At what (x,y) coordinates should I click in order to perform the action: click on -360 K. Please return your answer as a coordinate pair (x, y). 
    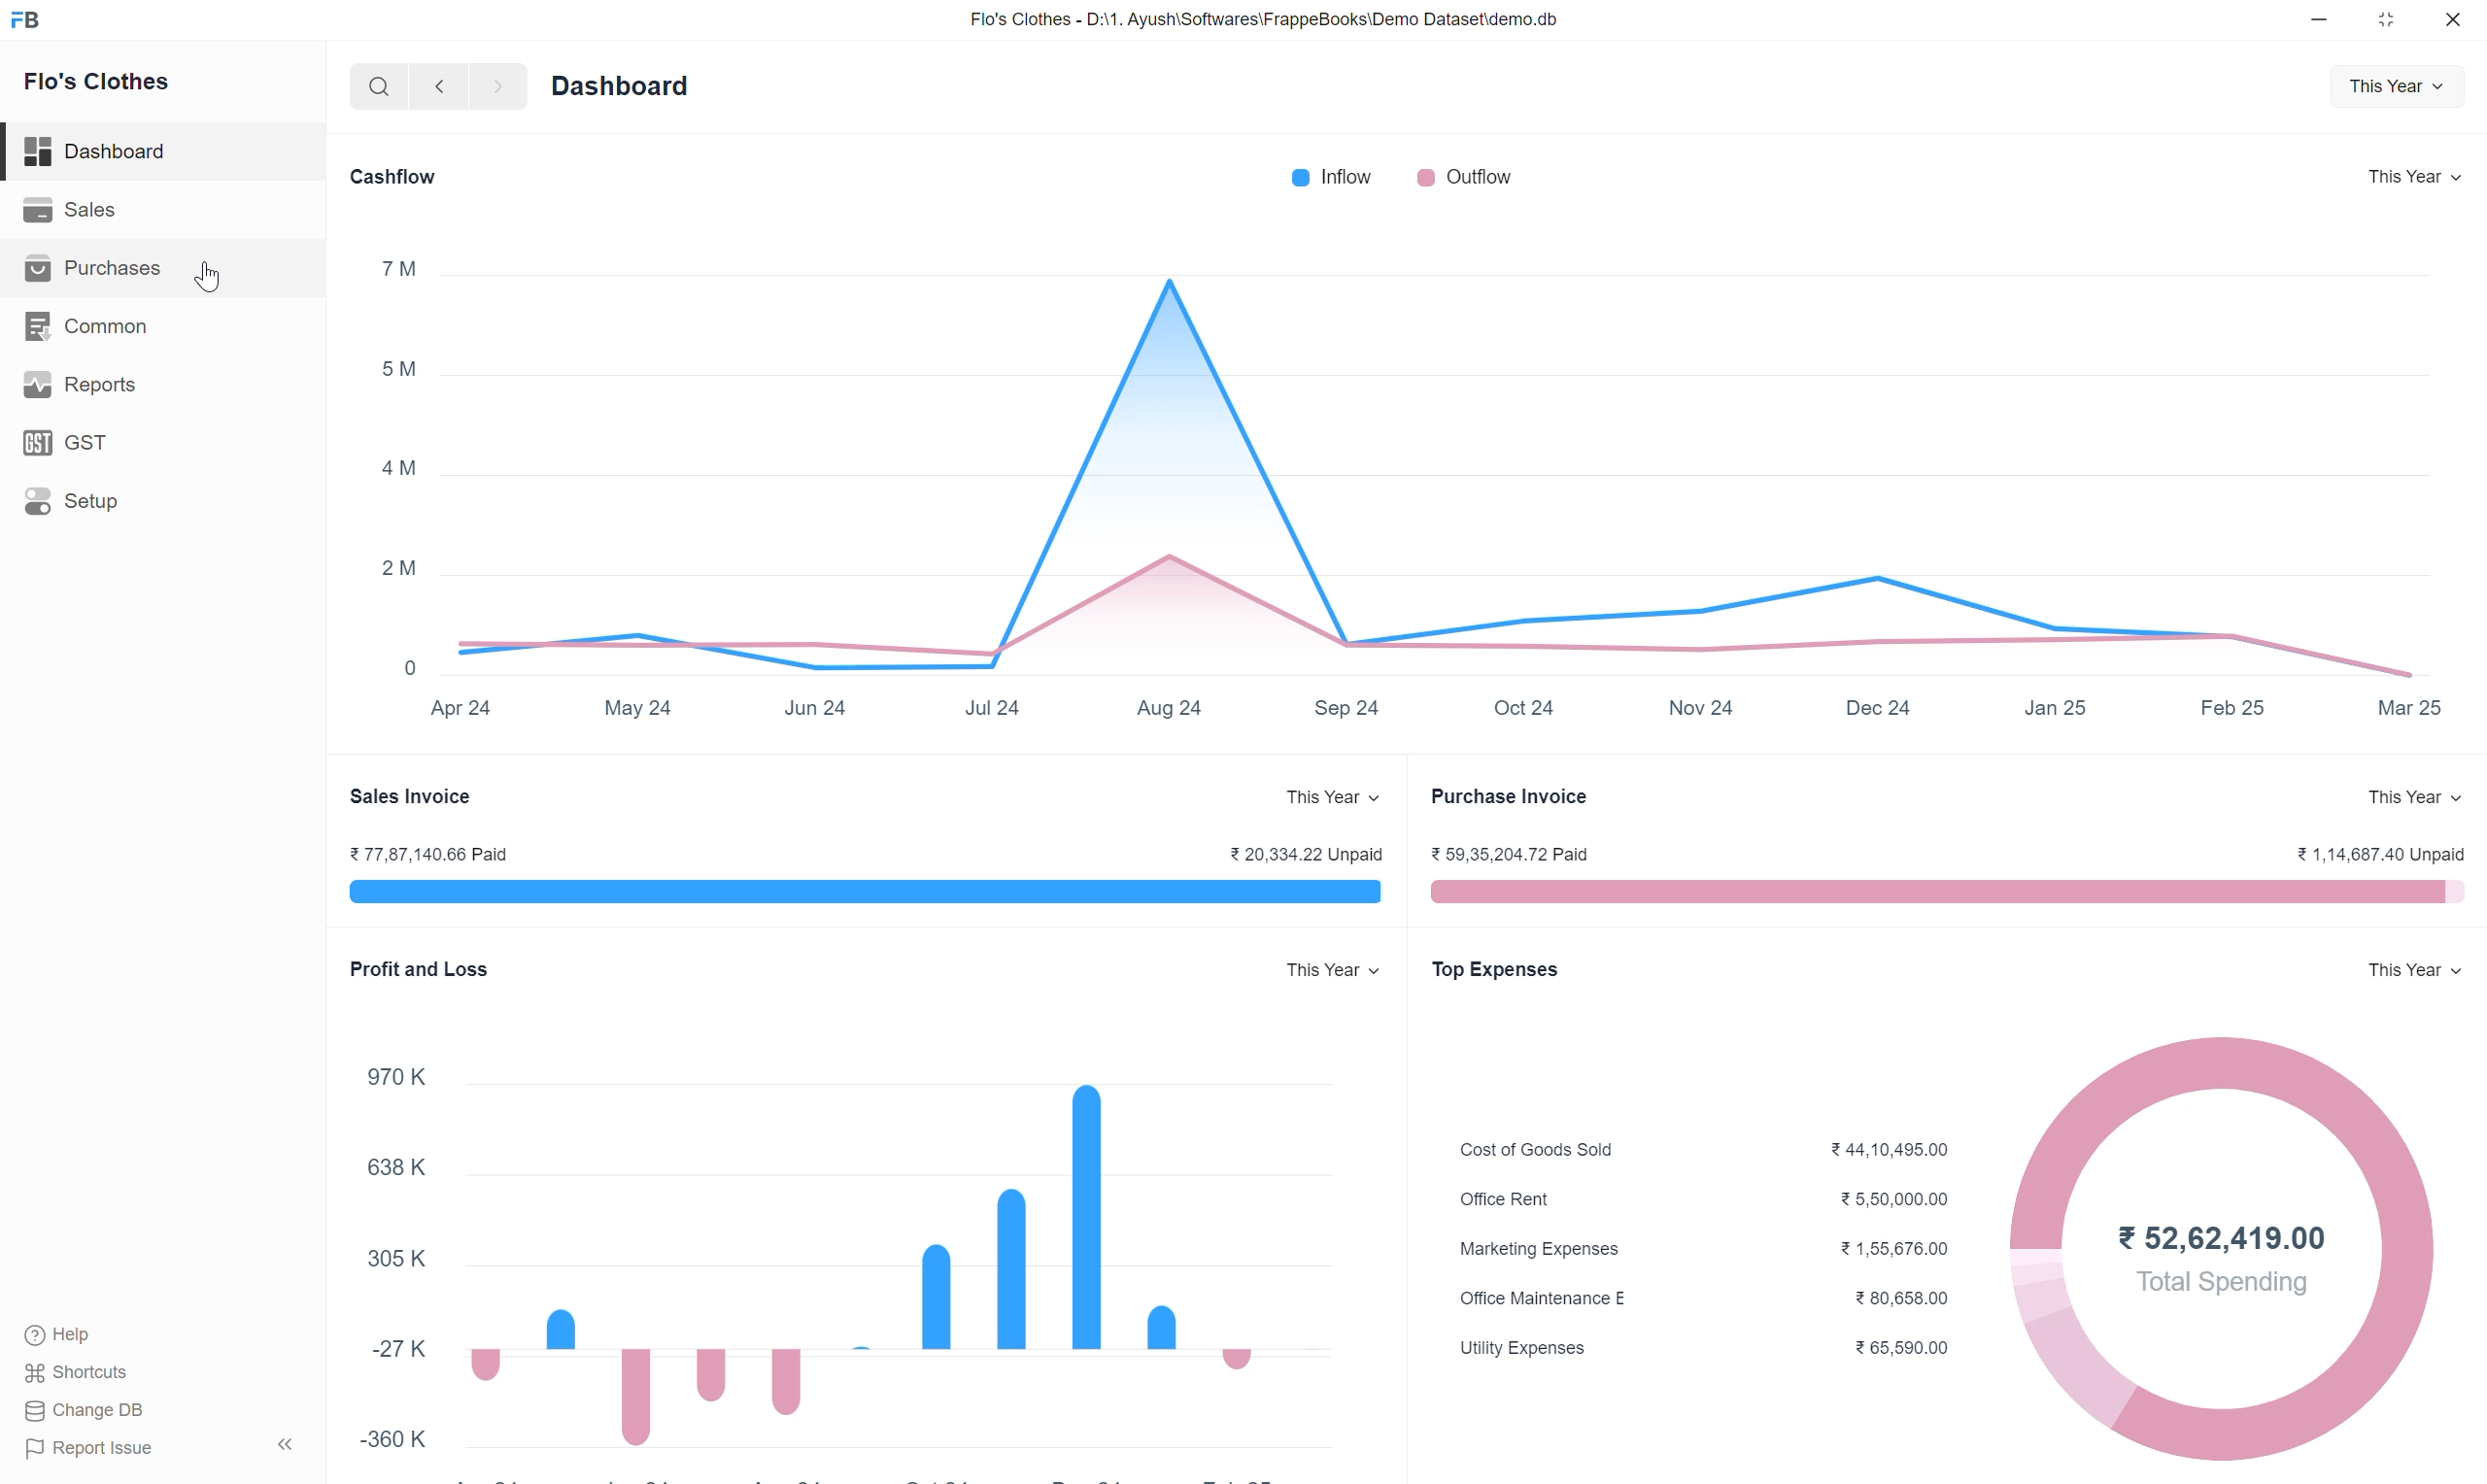
    Looking at the image, I should click on (393, 1439).